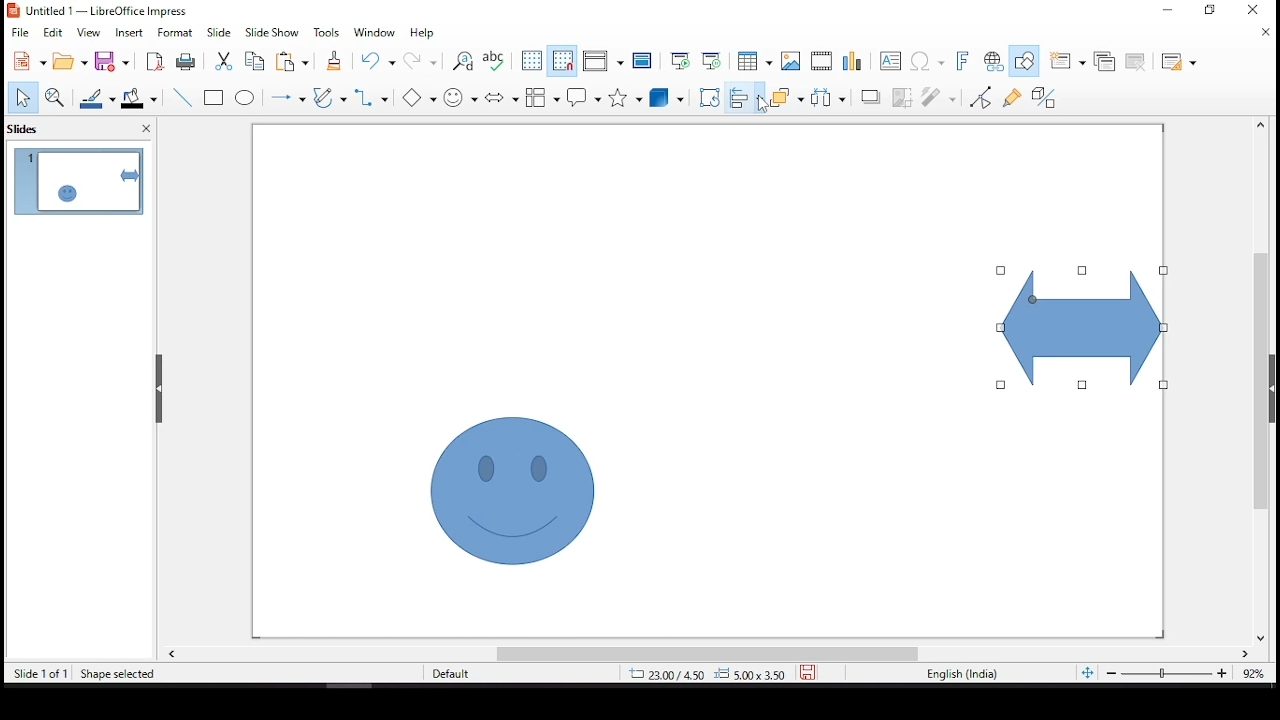 This screenshot has height=720, width=1280. What do you see at coordinates (29, 128) in the screenshot?
I see `slides` at bounding box center [29, 128].